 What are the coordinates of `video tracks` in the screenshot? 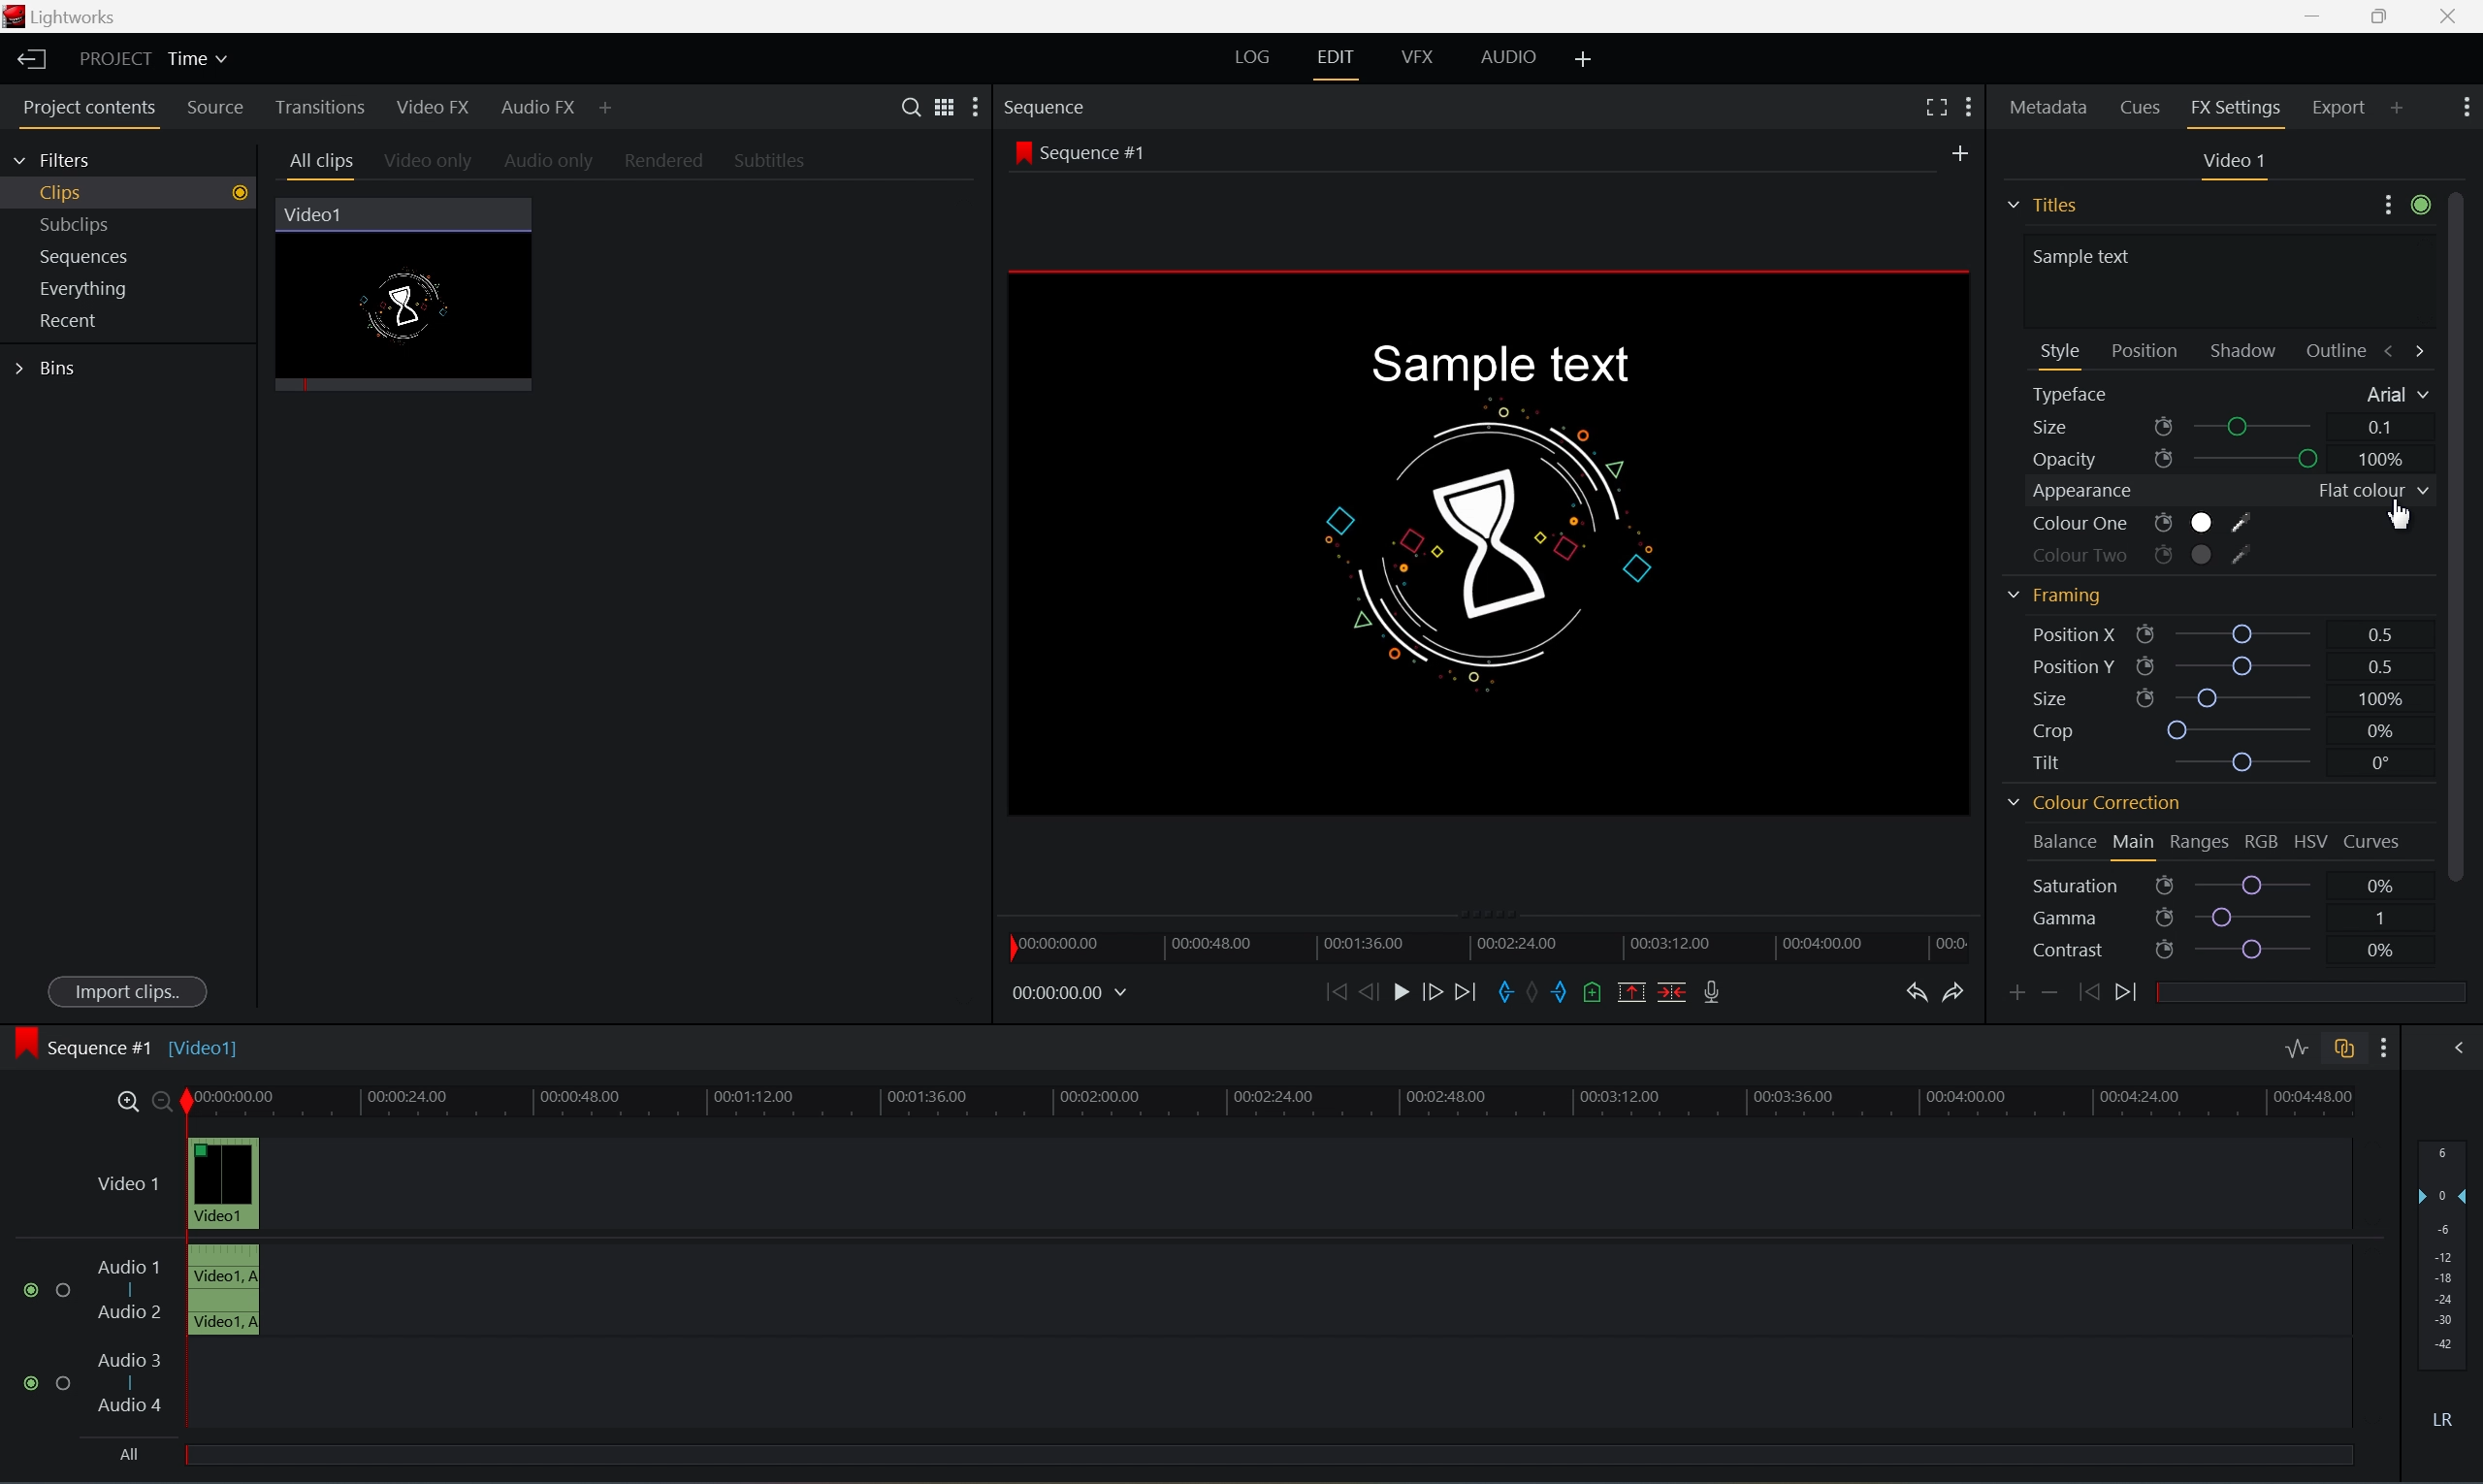 It's located at (224, 1233).